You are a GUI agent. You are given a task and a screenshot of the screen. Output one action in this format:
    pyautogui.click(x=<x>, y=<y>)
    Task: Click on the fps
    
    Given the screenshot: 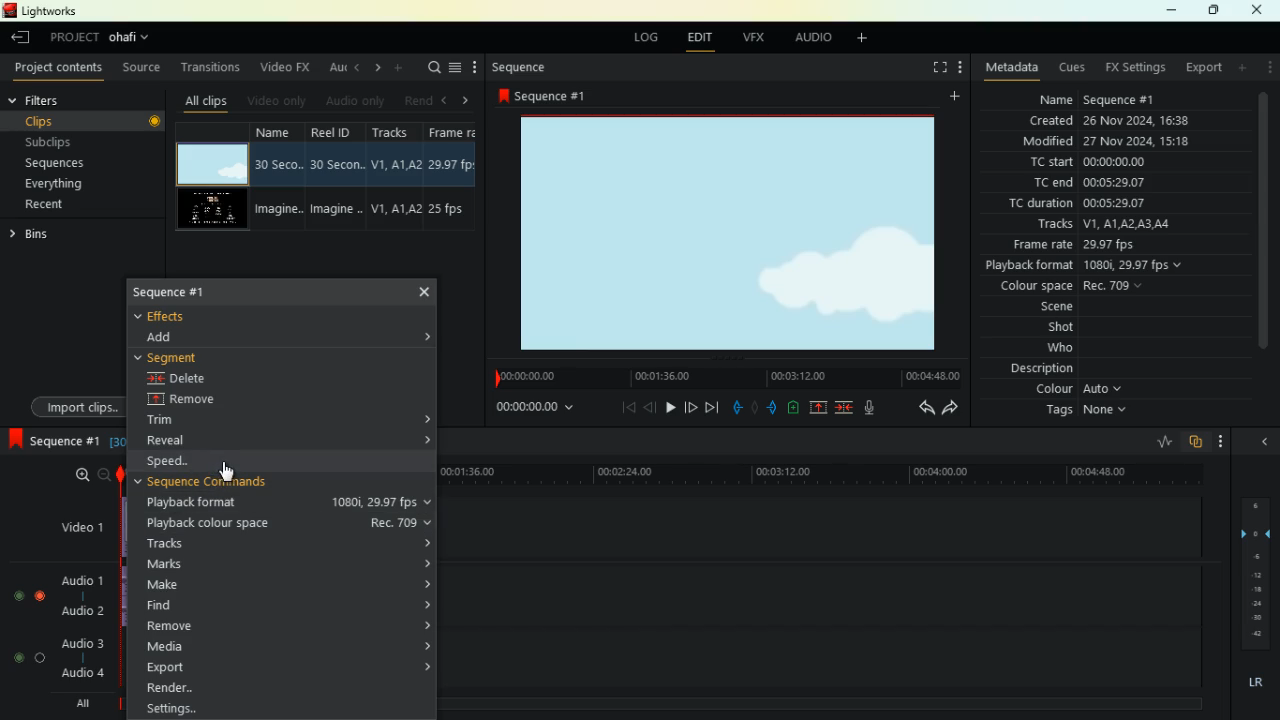 What is the action you would take?
    pyautogui.click(x=455, y=179)
    